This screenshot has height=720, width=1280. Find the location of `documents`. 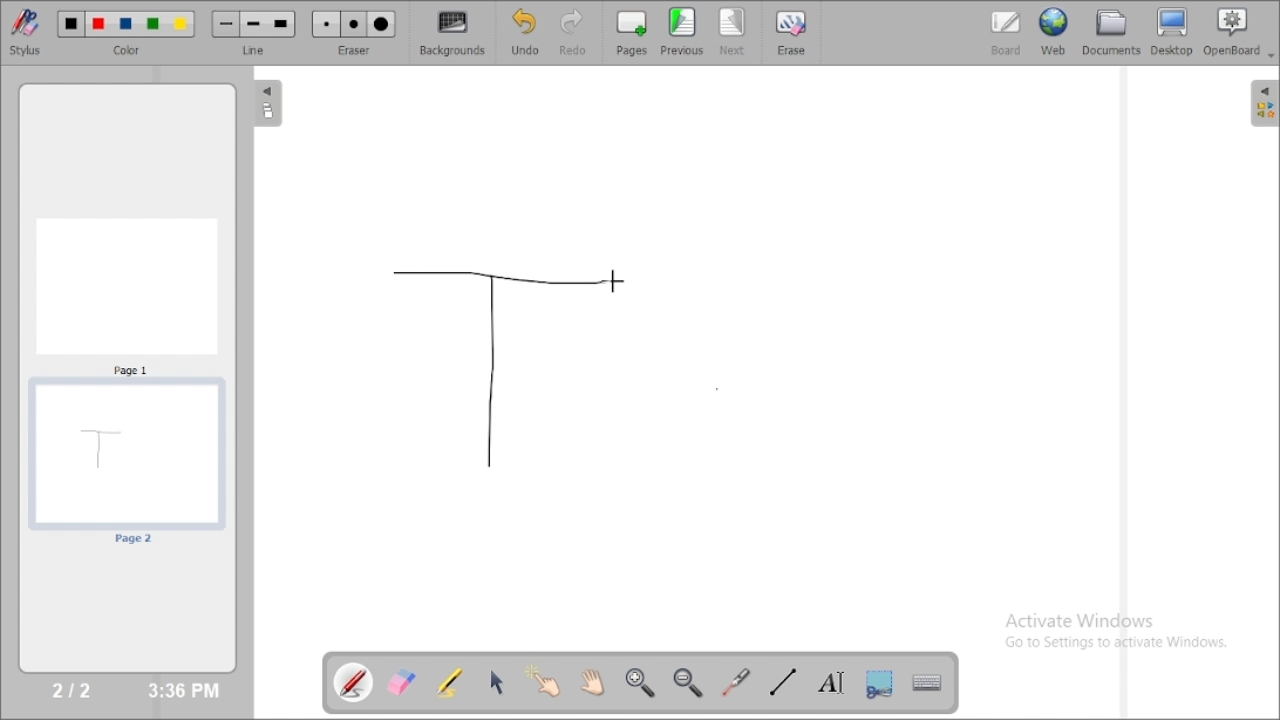

documents is located at coordinates (1110, 31).